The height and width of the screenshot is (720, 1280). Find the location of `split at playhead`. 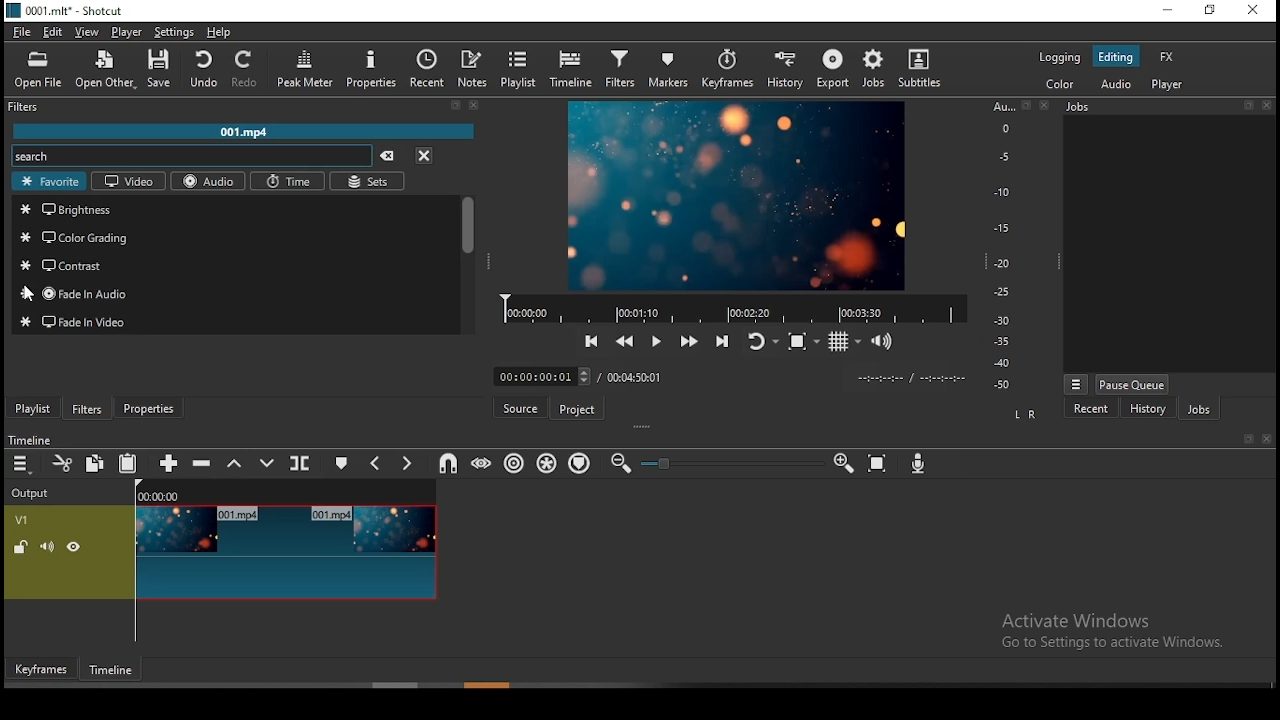

split at playhead is located at coordinates (300, 464).